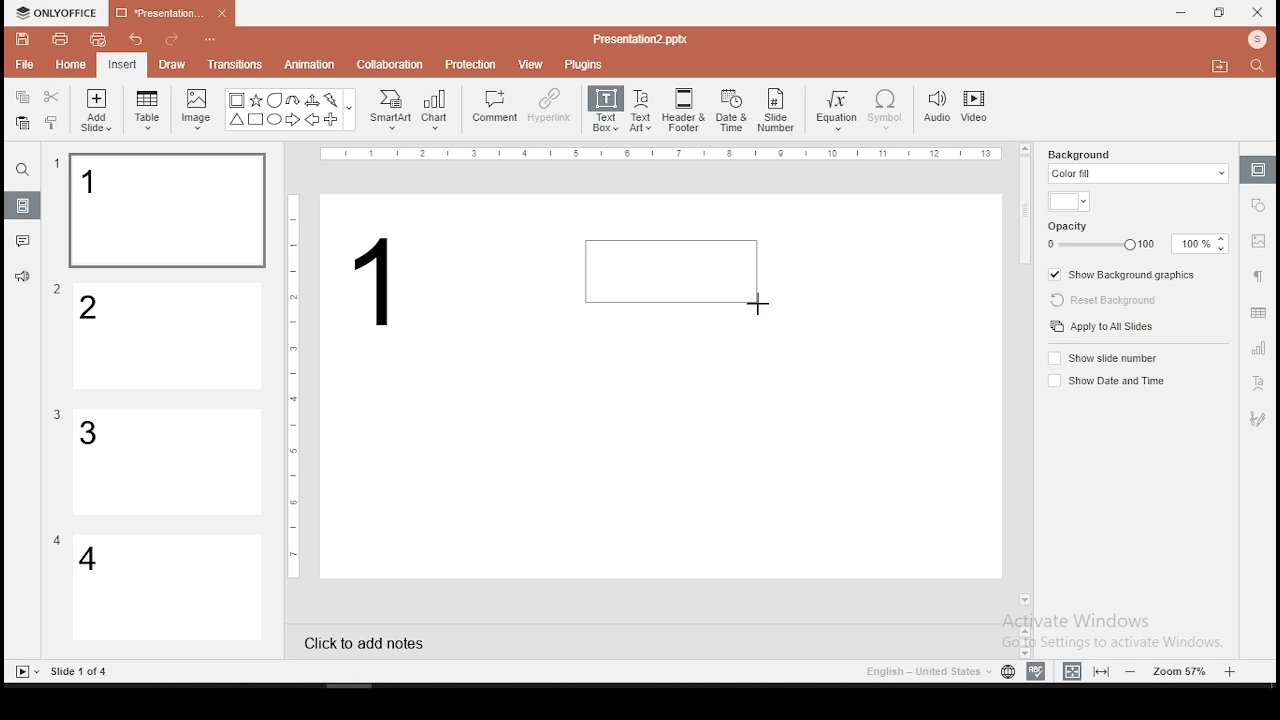 The height and width of the screenshot is (720, 1280). I want to click on Plus, so click(332, 120).